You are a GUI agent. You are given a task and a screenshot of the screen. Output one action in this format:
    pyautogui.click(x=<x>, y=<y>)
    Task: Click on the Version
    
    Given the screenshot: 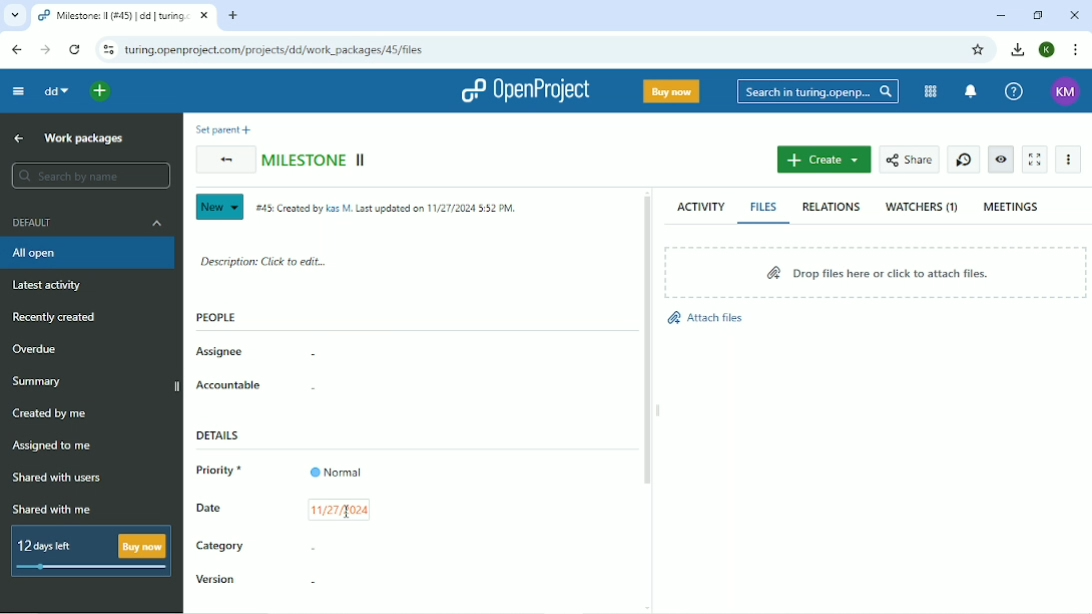 What is the action you would take?
    pyautogui.click(x=217, y=581)
    